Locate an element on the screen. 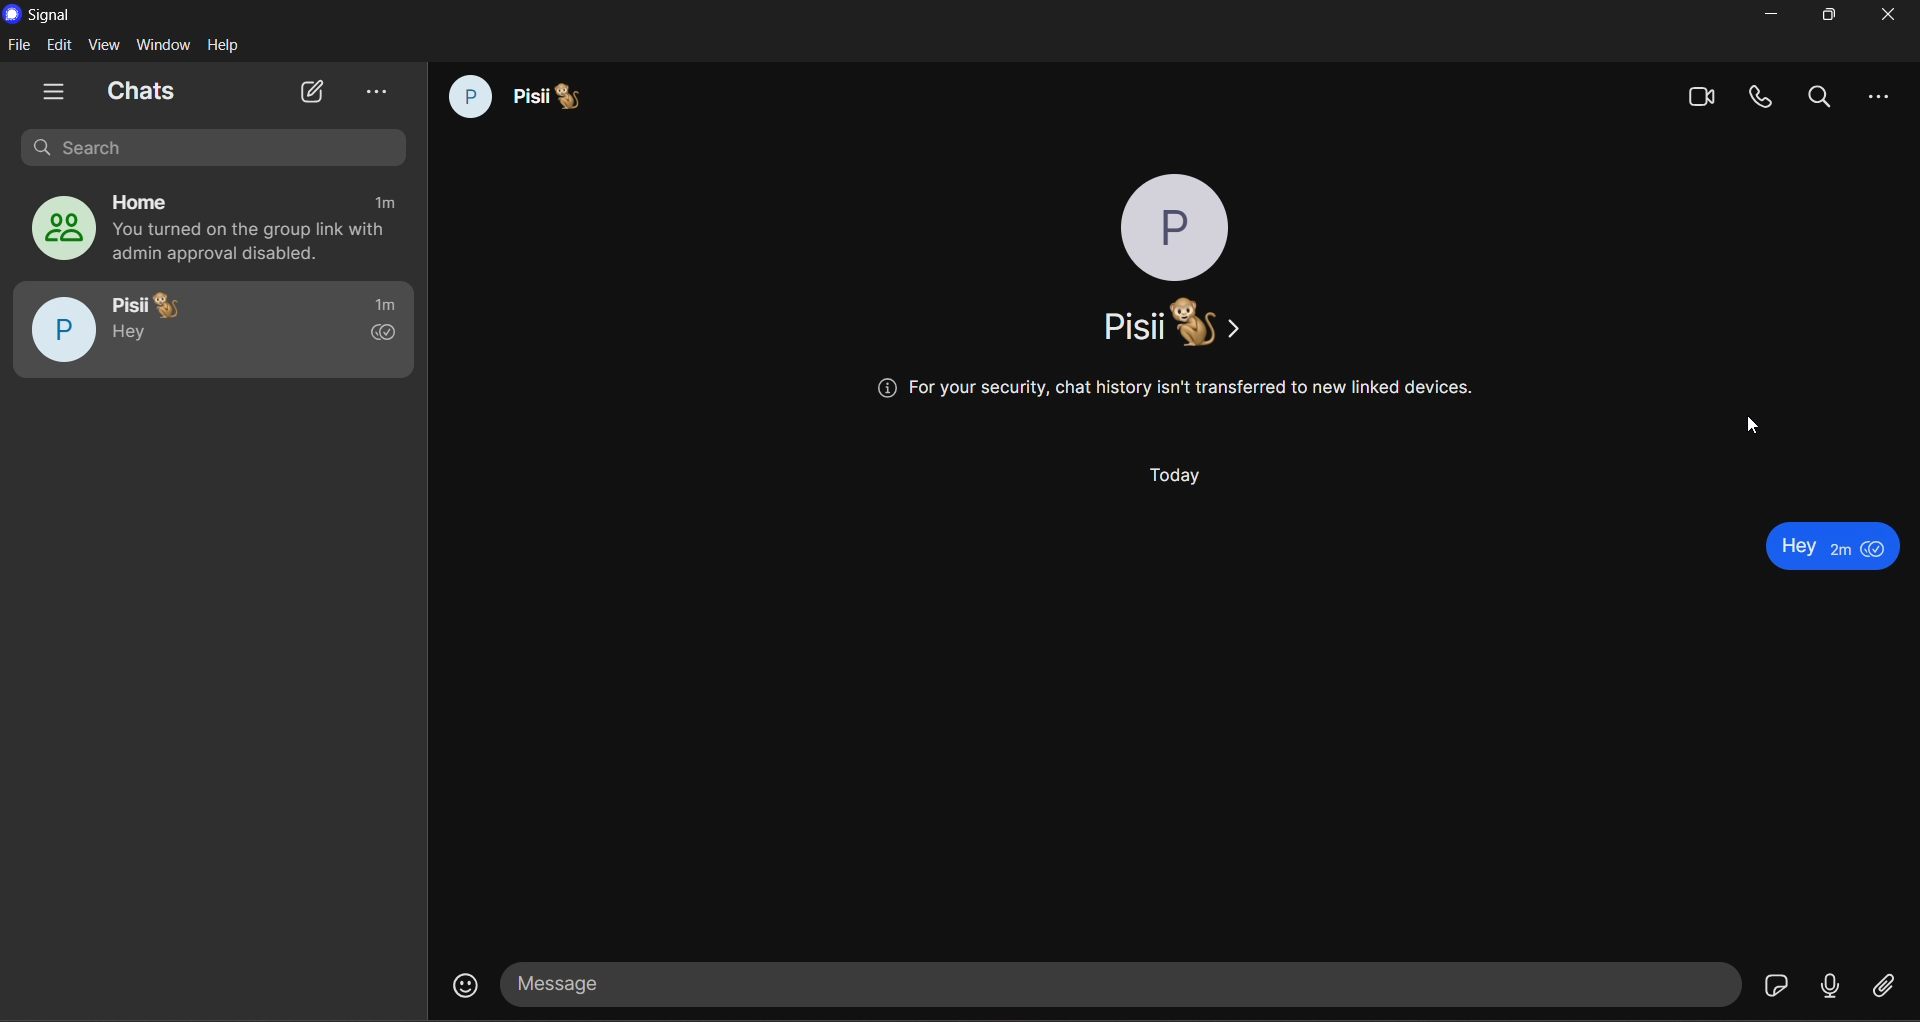 Image resolution: width=1920 pixels, height=1022 pixels. profile phot is located at coordinates (1178, 229).